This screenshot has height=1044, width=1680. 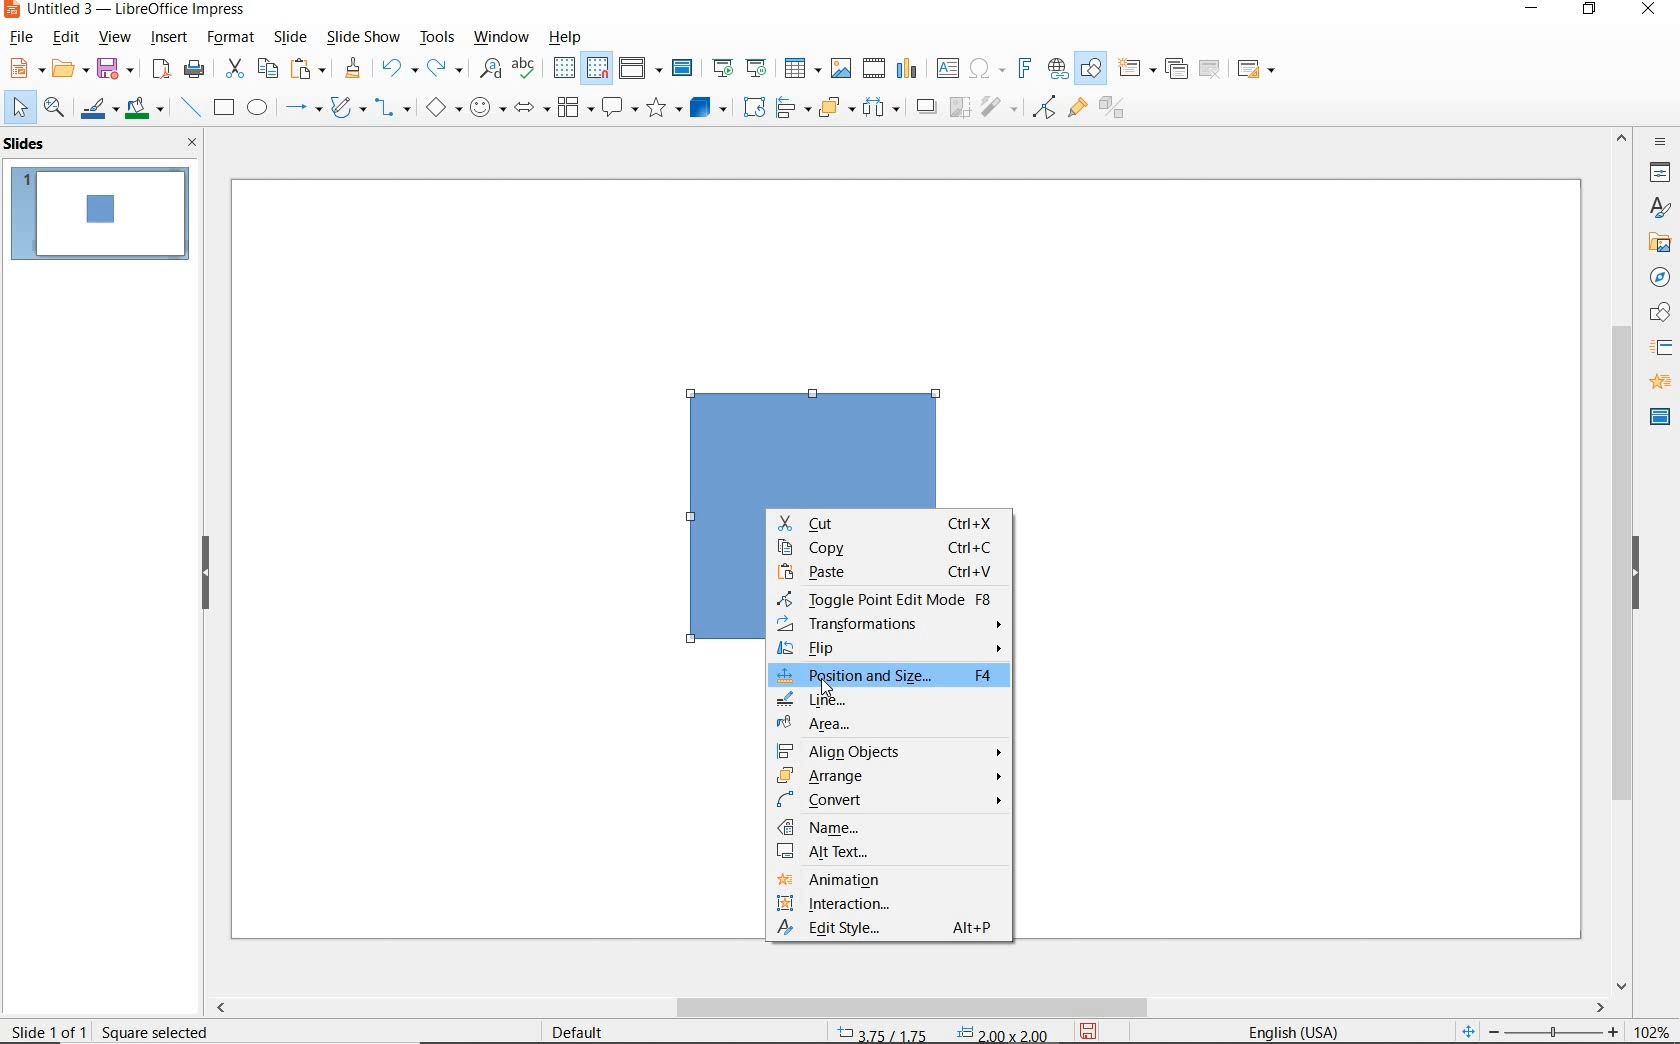 What do you see at coordinates (891, 907) in the screenshot?
I see `INTERACTION` at bounding box center [891, 907].